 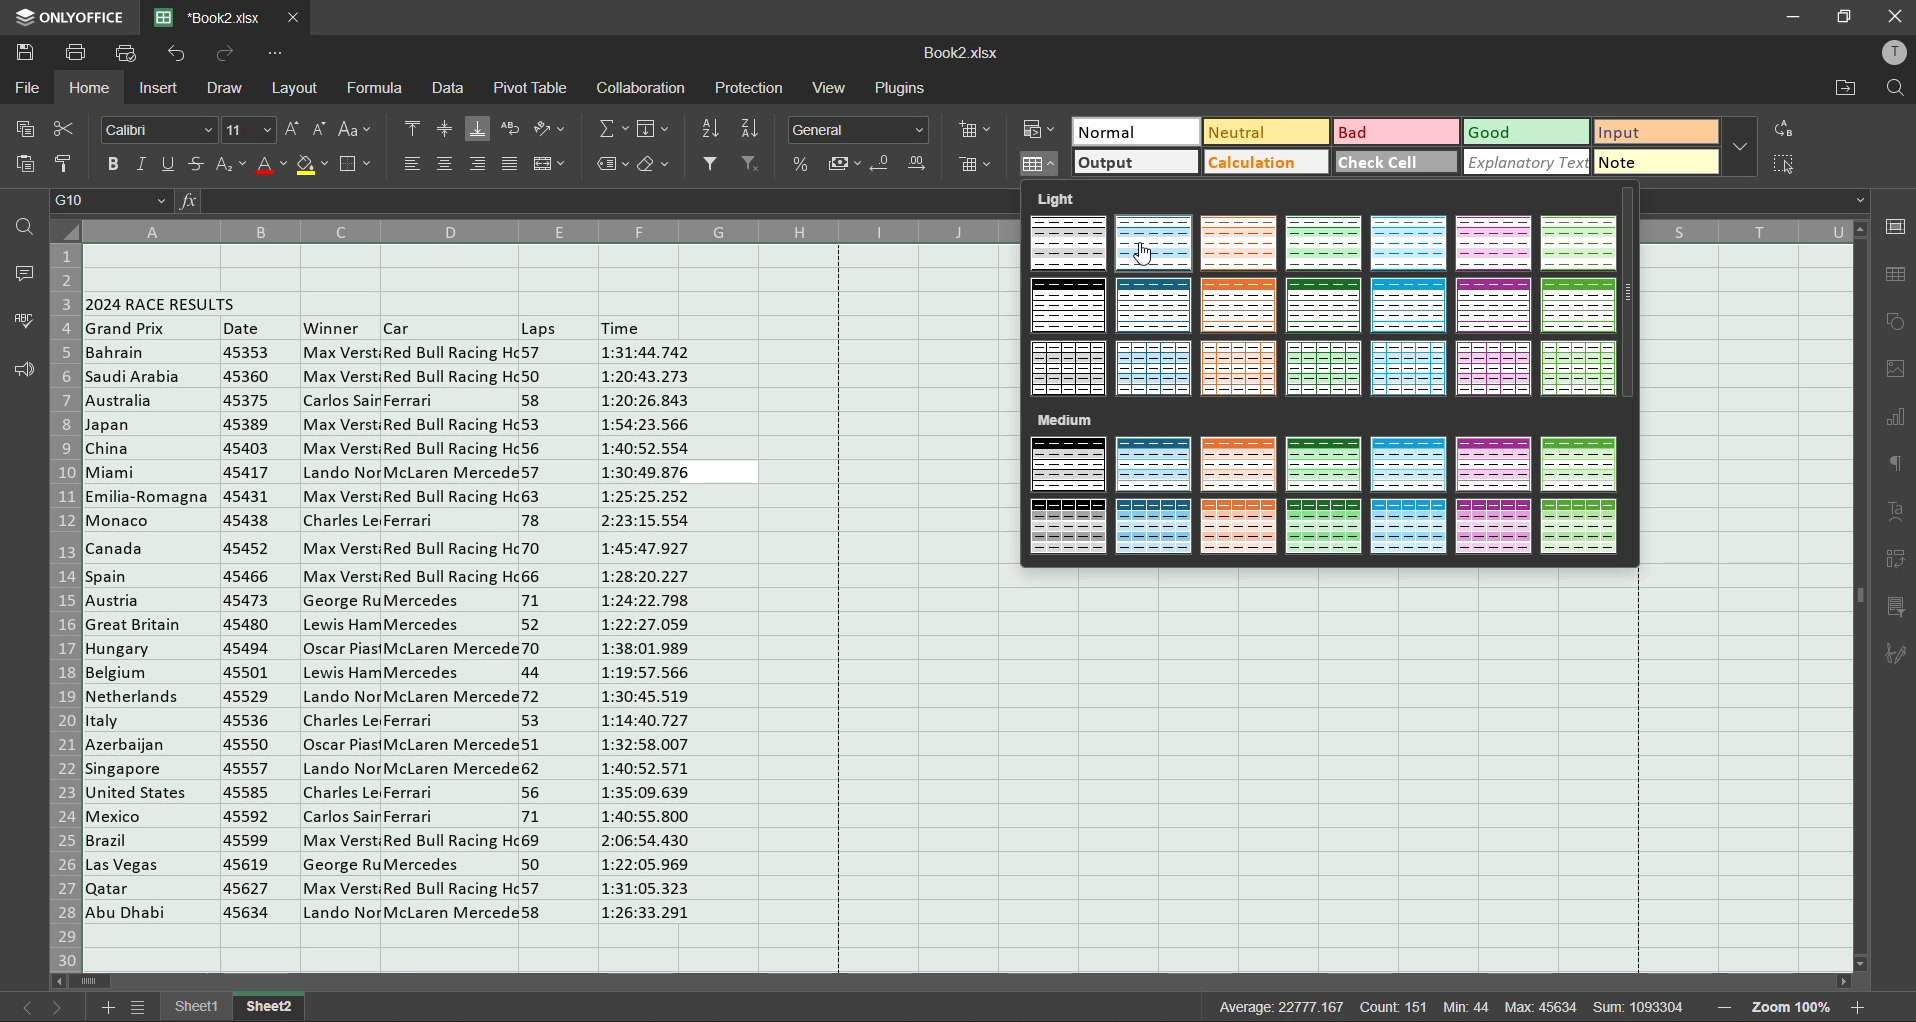 What do you see at coordinates (446, 91) in the screenshot?
I see `data` at bounding box center [446, 91].